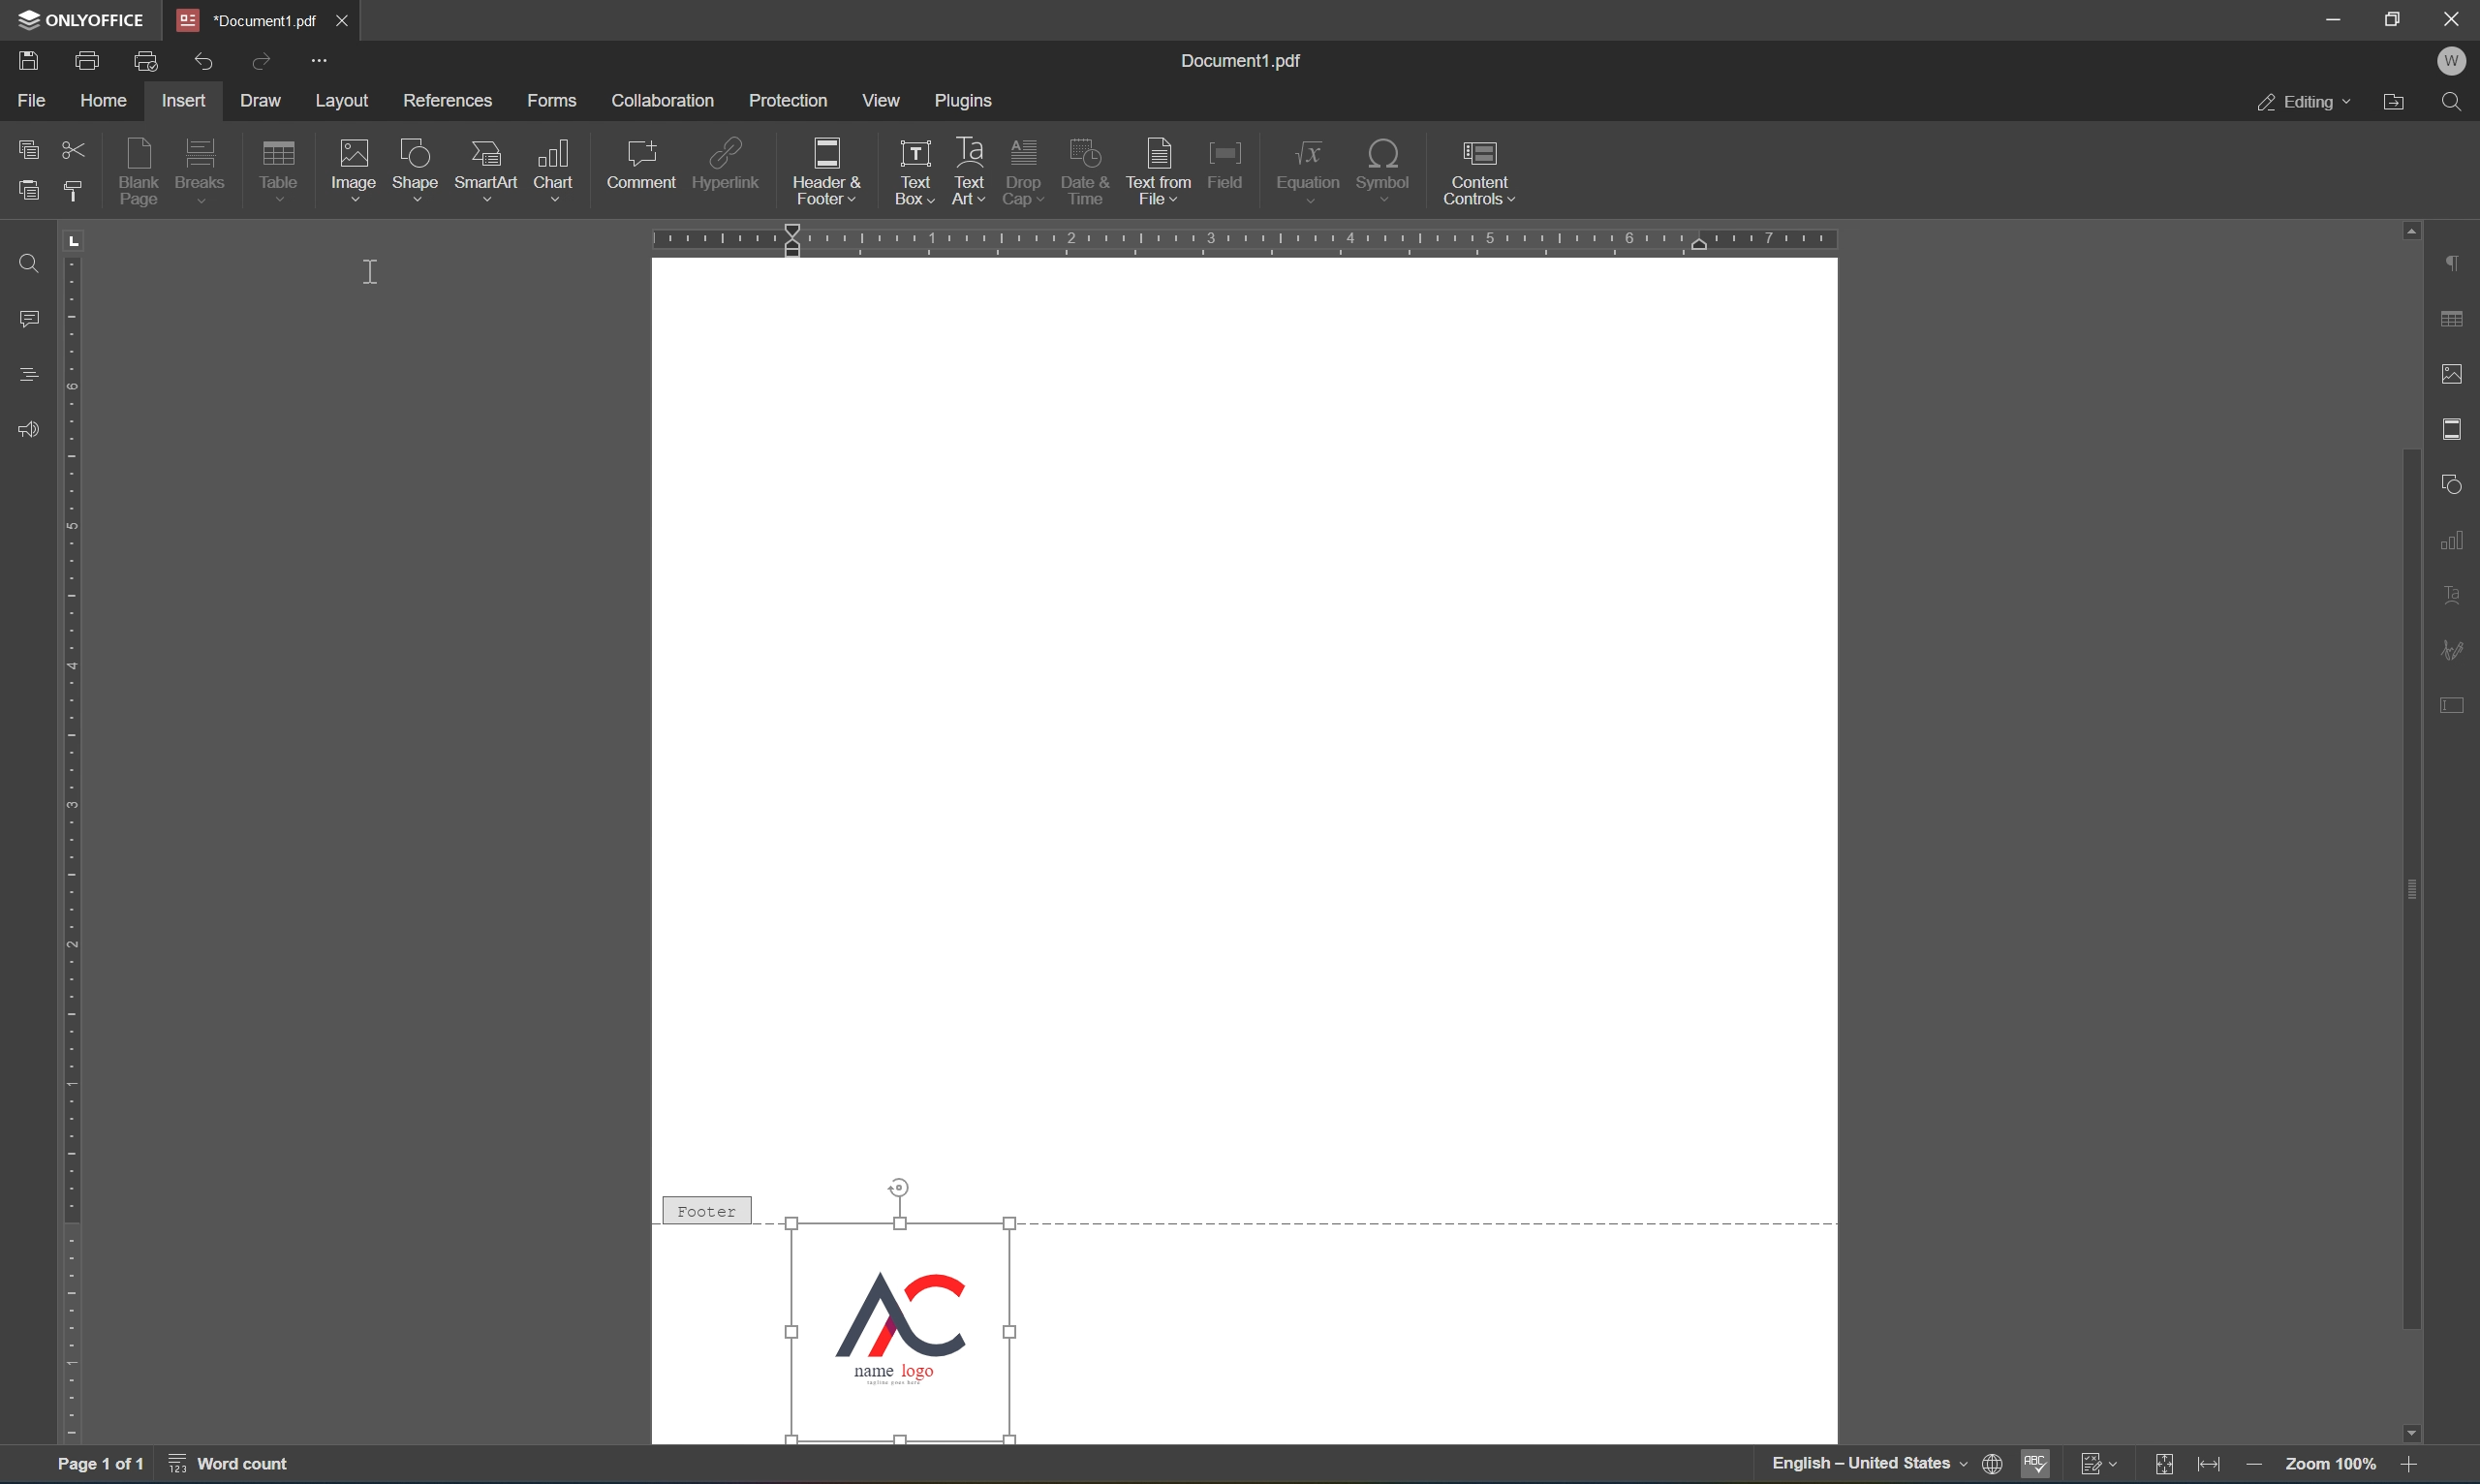 This screenshot has width=2480, height=1484. What do you see at coordinates (2252, 1464) in the screenshot?
I see `zoom out` at bounding box center [2252, 1464].